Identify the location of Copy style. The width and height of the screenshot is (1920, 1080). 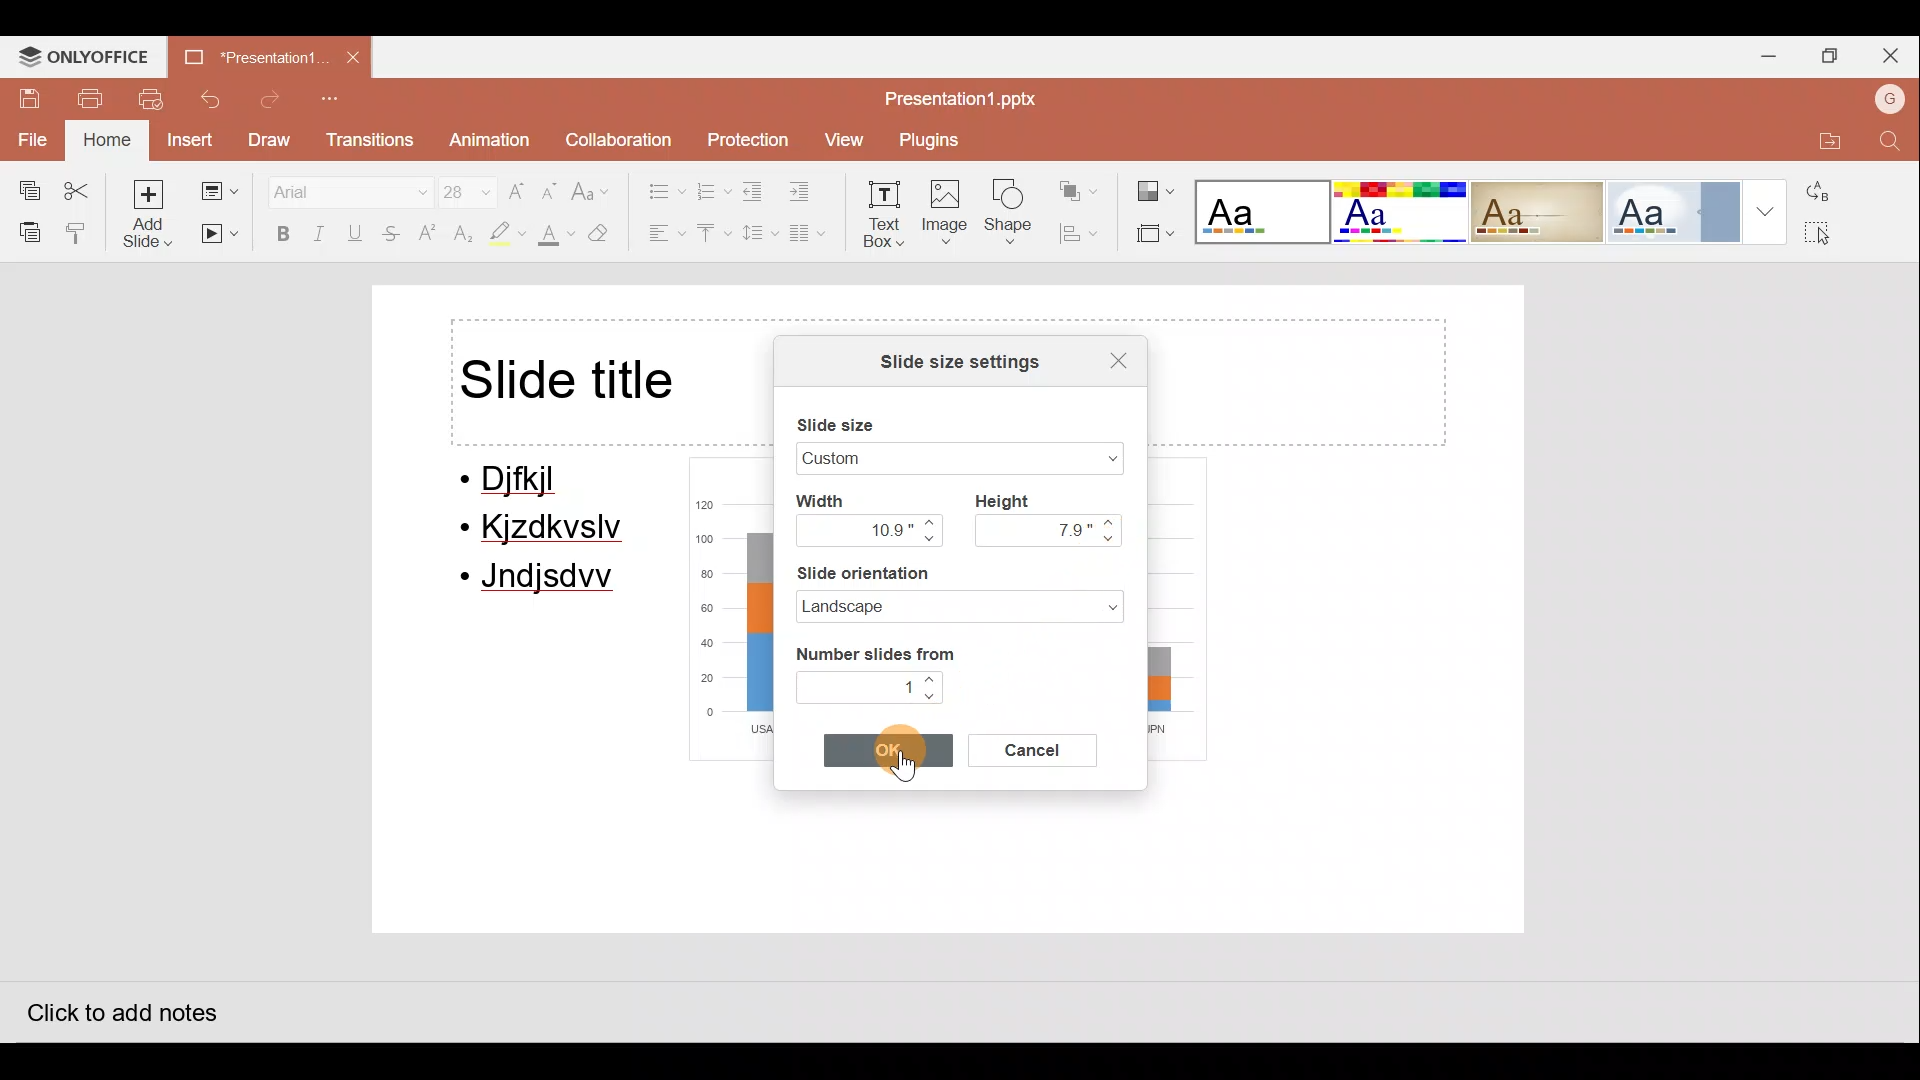
(78, 232).